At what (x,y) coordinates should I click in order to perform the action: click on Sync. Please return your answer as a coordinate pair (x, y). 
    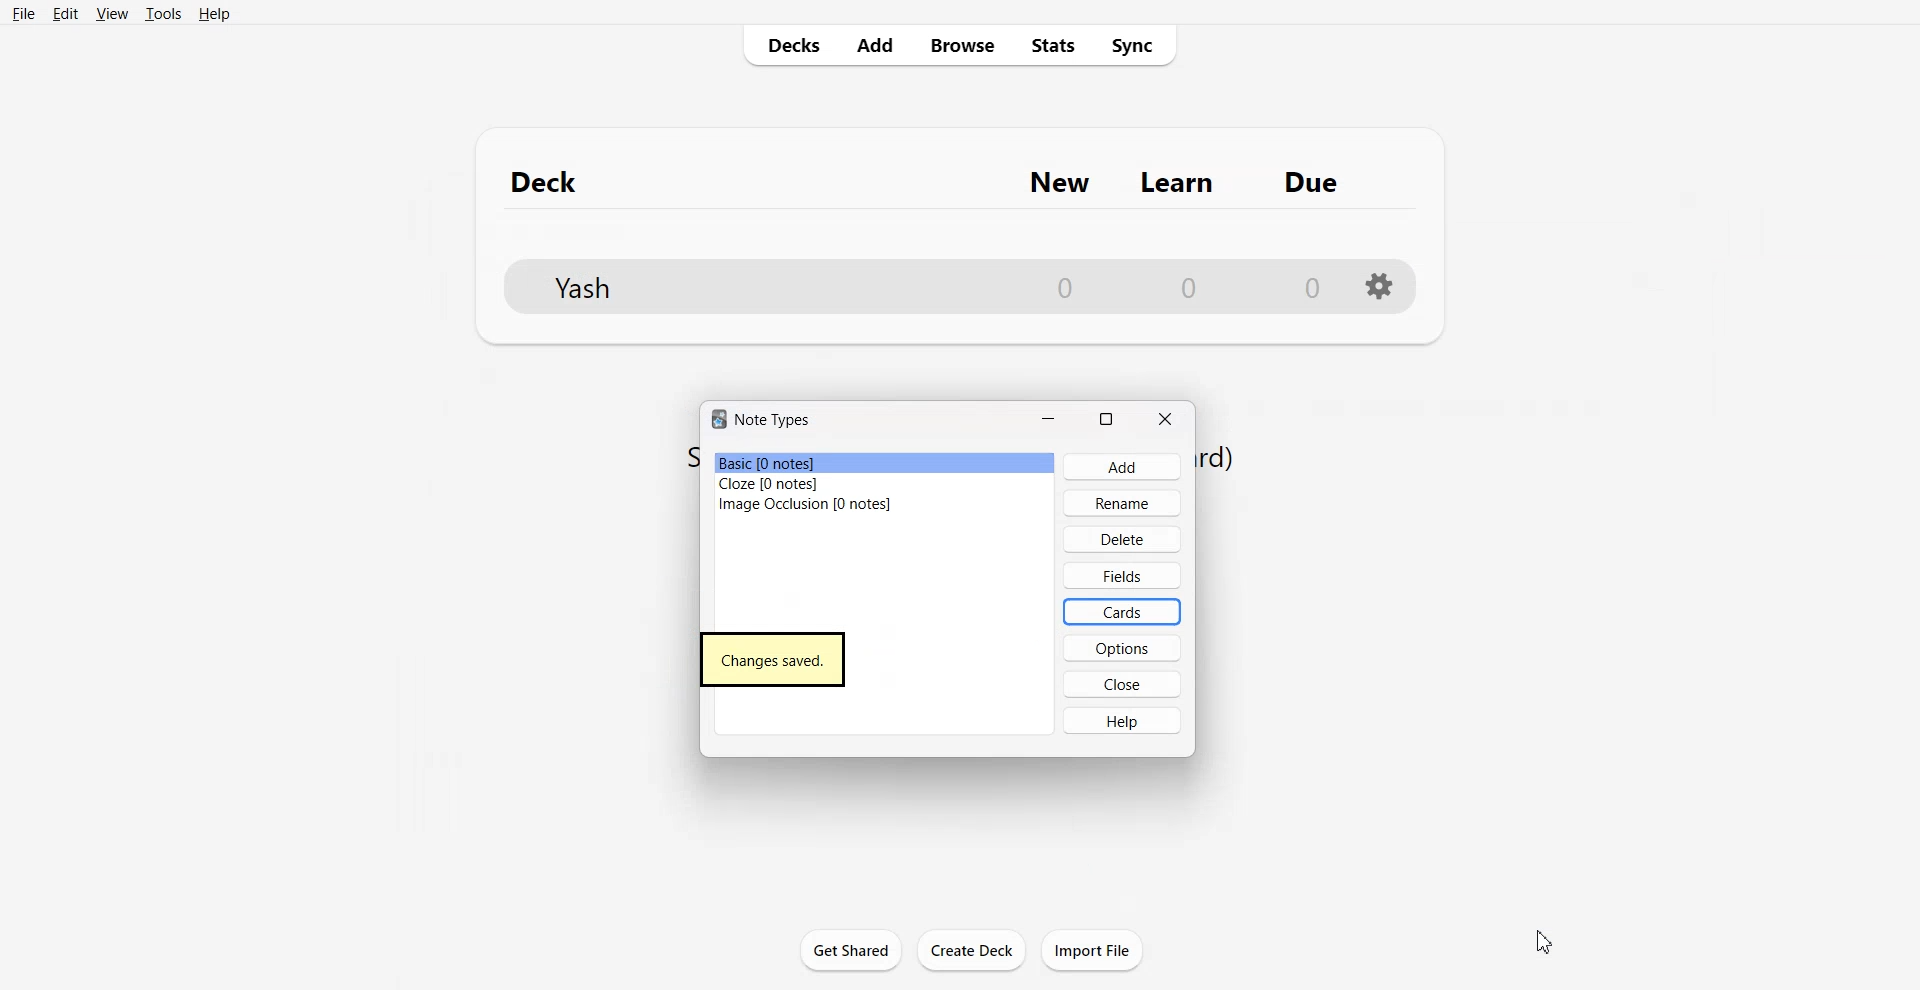
    Looking at the image, I should click on (1136, 44).